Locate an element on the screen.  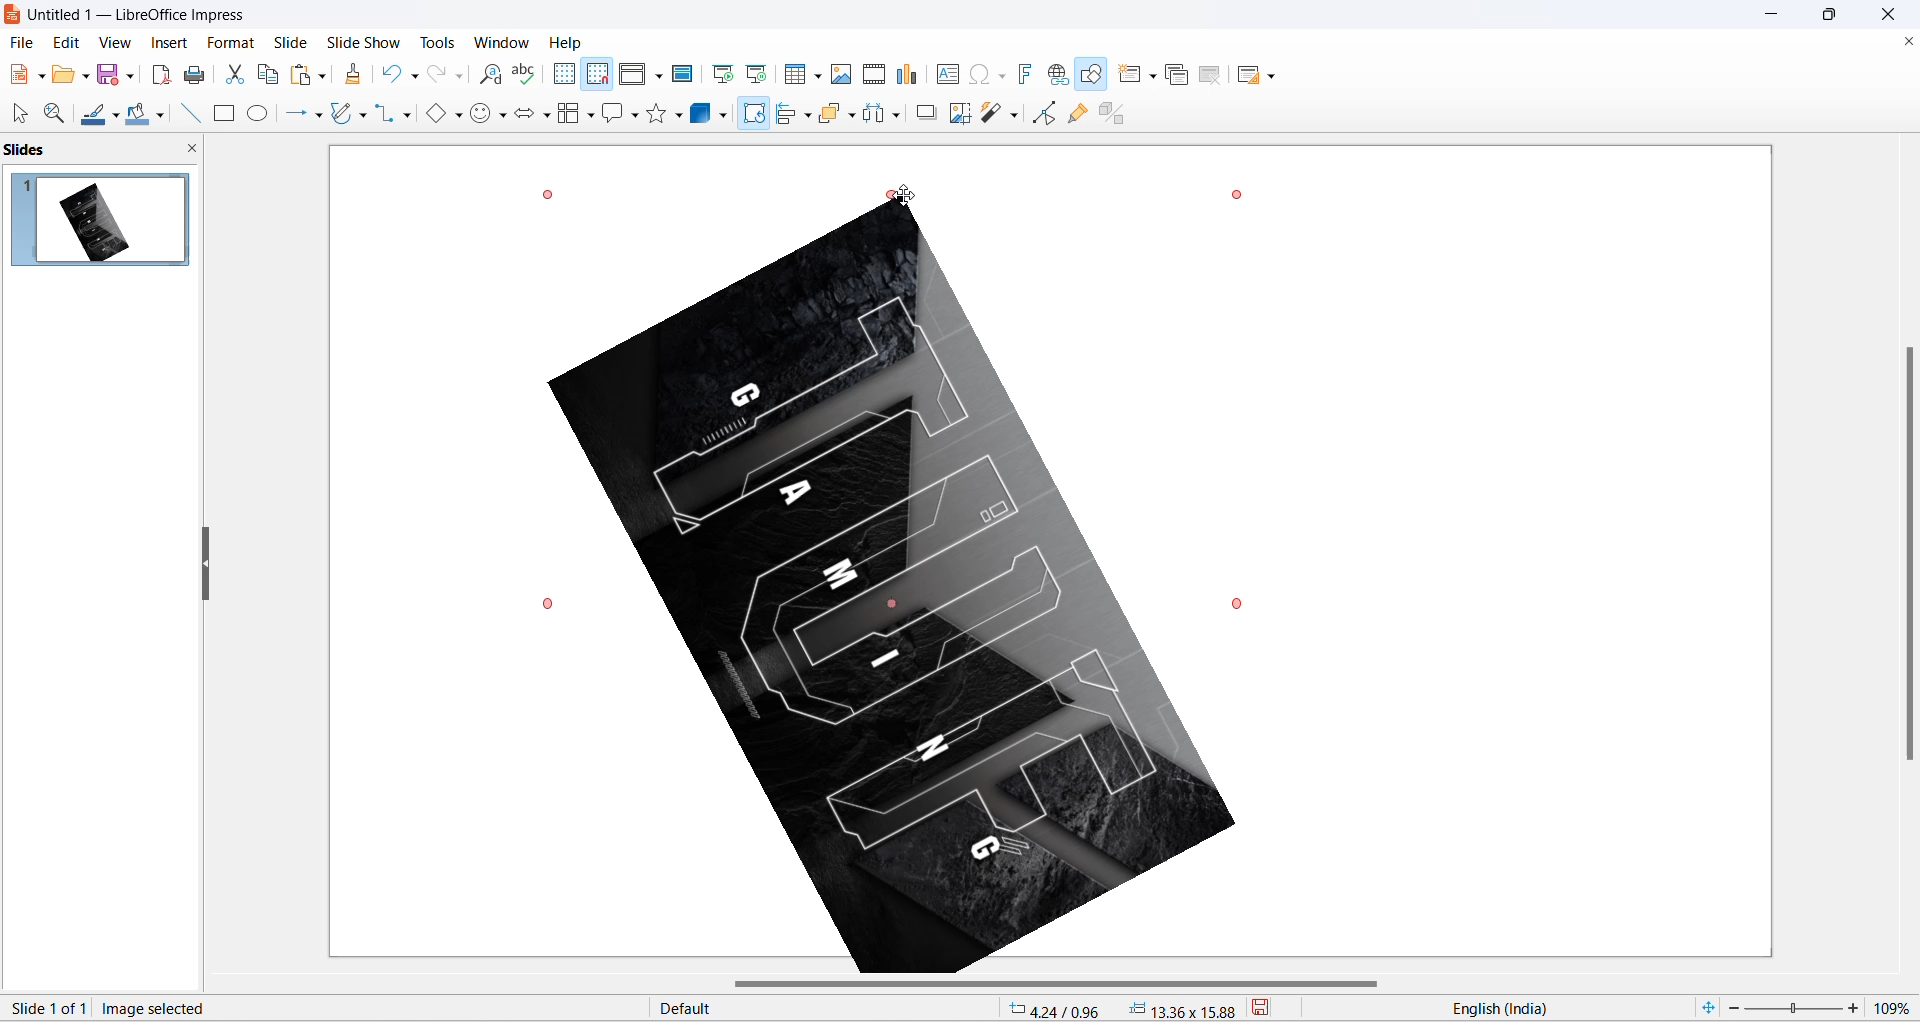
copy is located at coordinates (269, 74).